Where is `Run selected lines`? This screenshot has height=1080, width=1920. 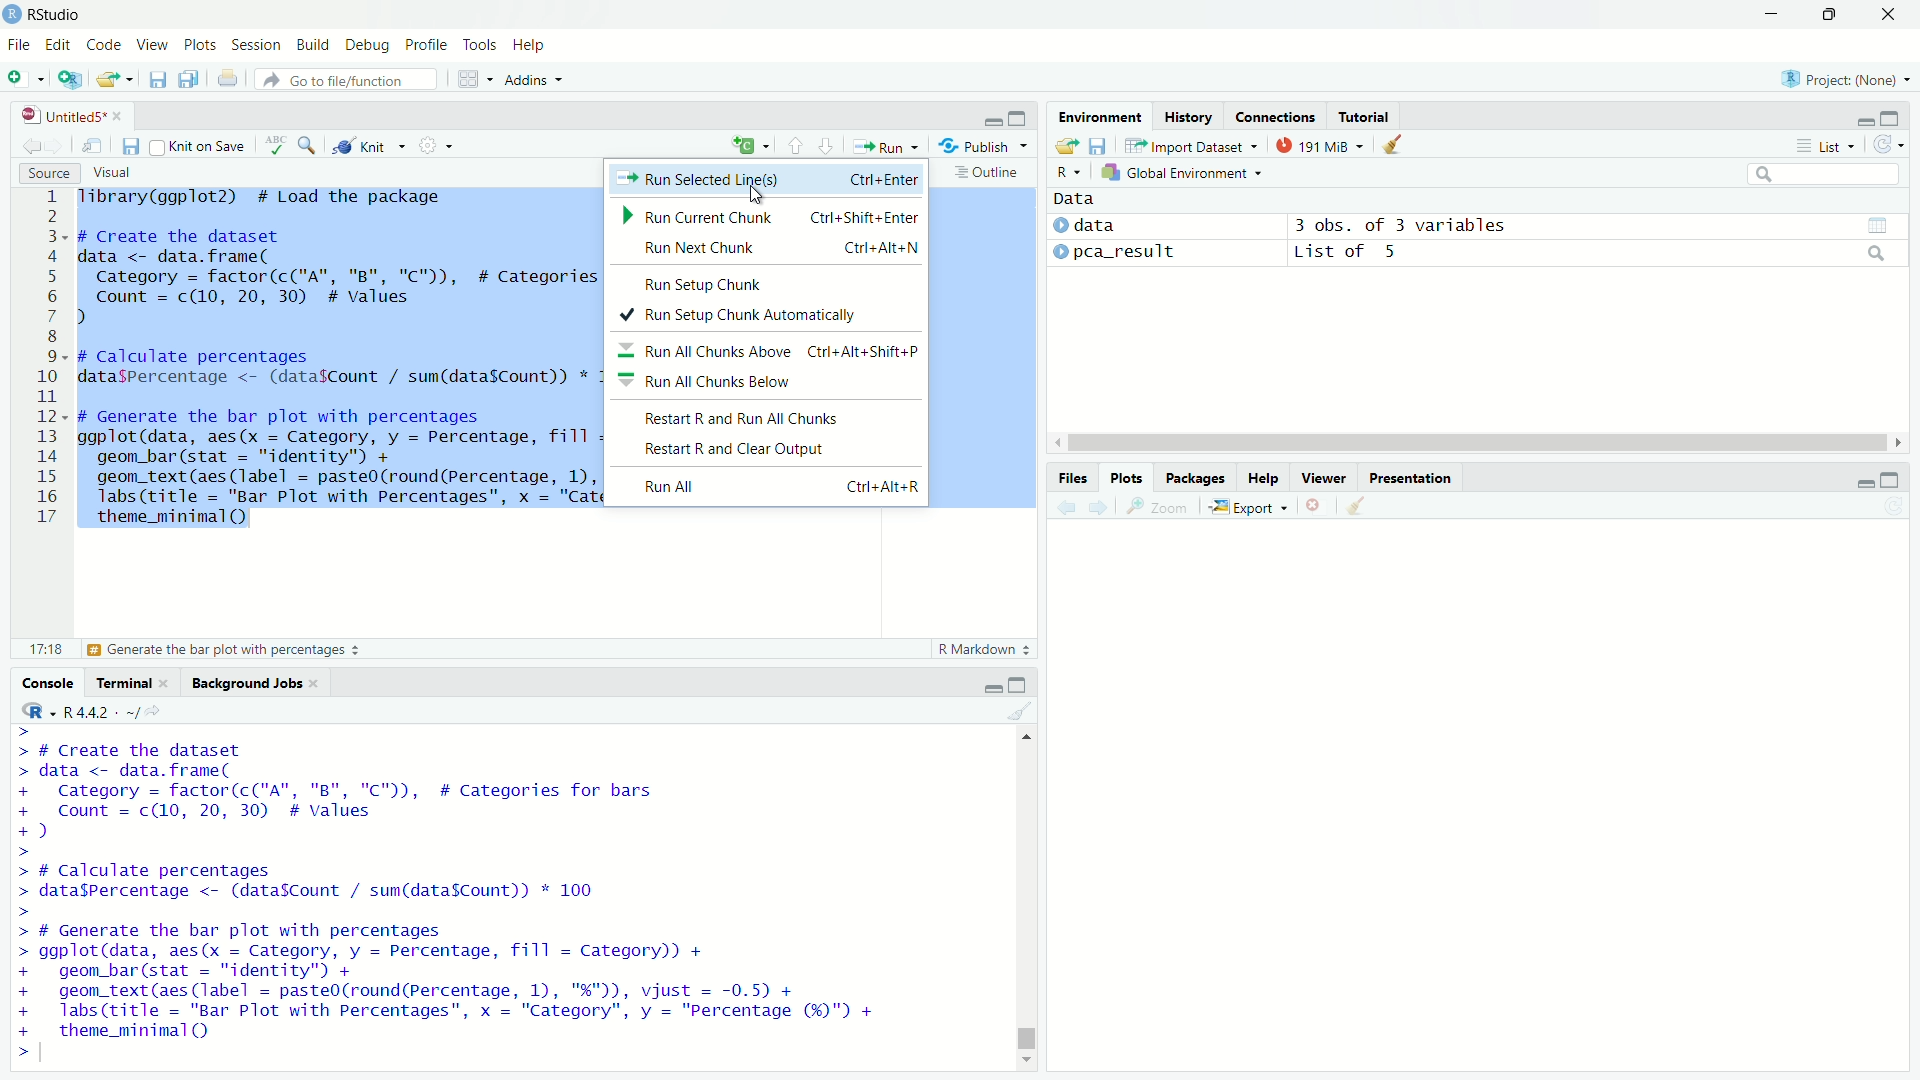 Run selected lines is located at coordinates (765, 179).